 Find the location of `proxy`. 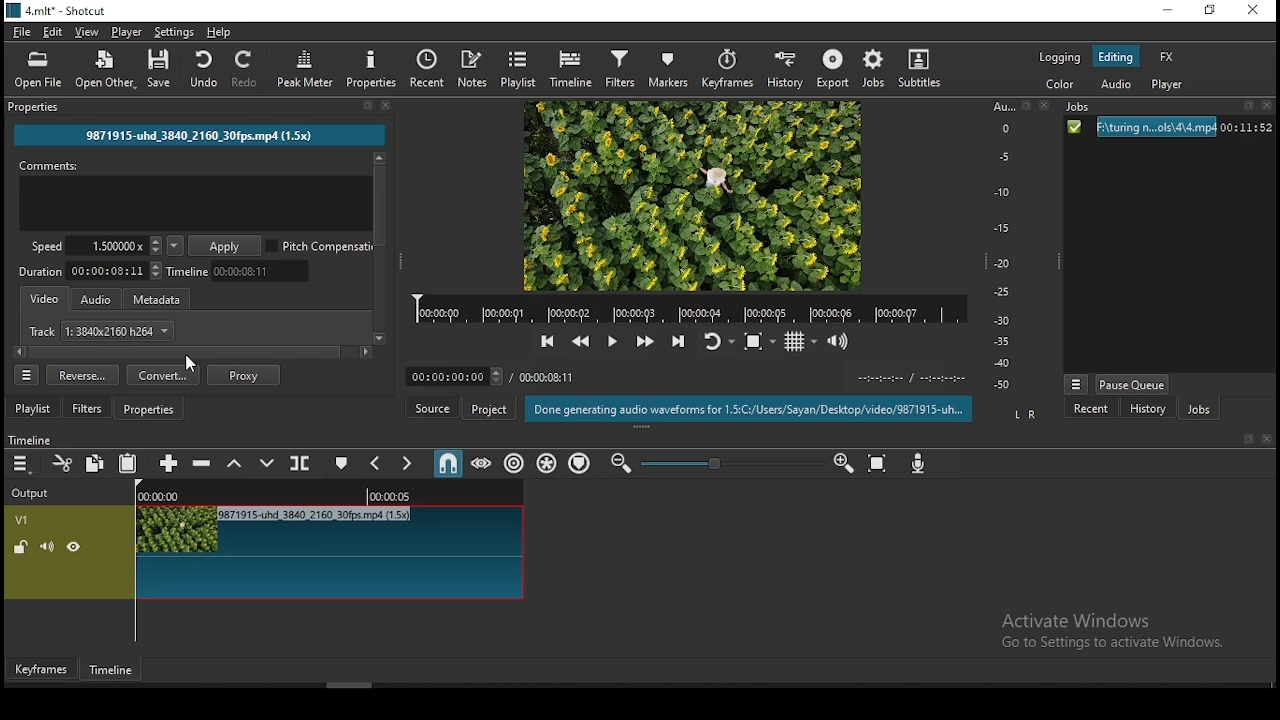

proxy is located at coordinates (243, 376).